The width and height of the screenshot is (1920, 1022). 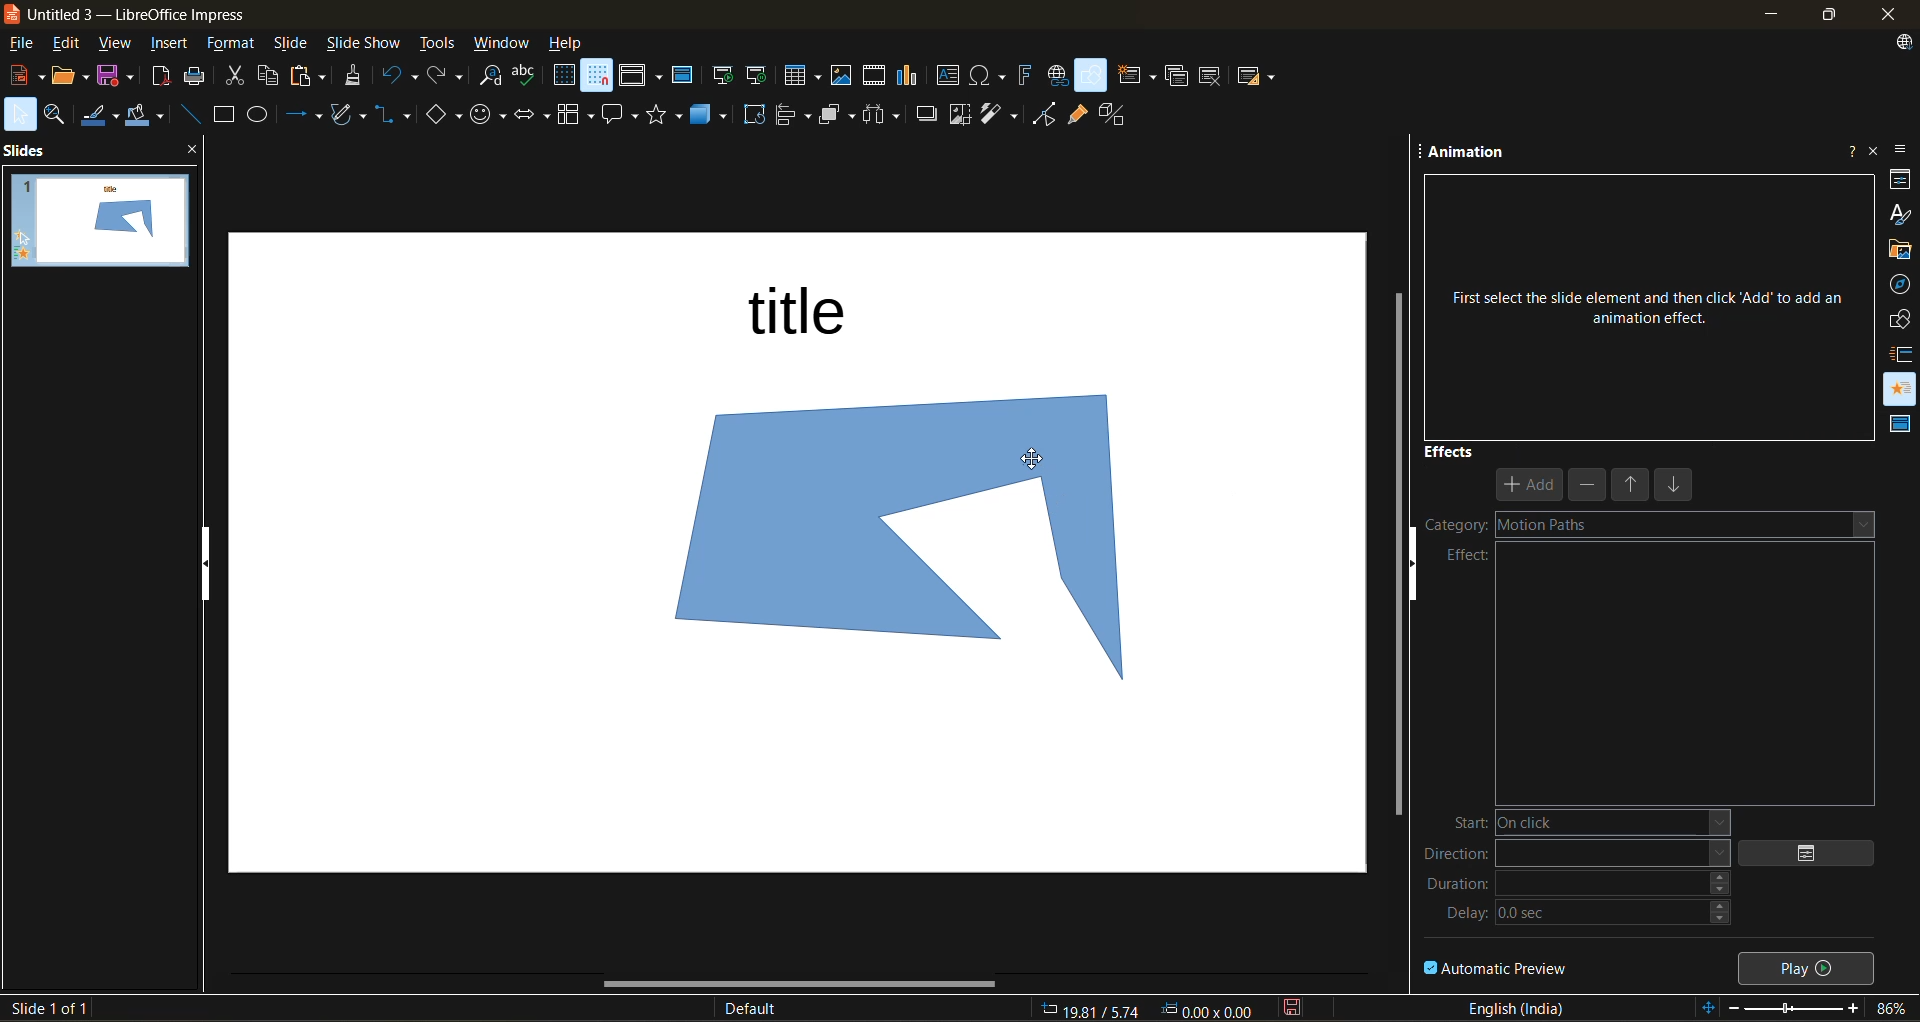 I want to click on symbol shapes, so click(x=489, y=118).